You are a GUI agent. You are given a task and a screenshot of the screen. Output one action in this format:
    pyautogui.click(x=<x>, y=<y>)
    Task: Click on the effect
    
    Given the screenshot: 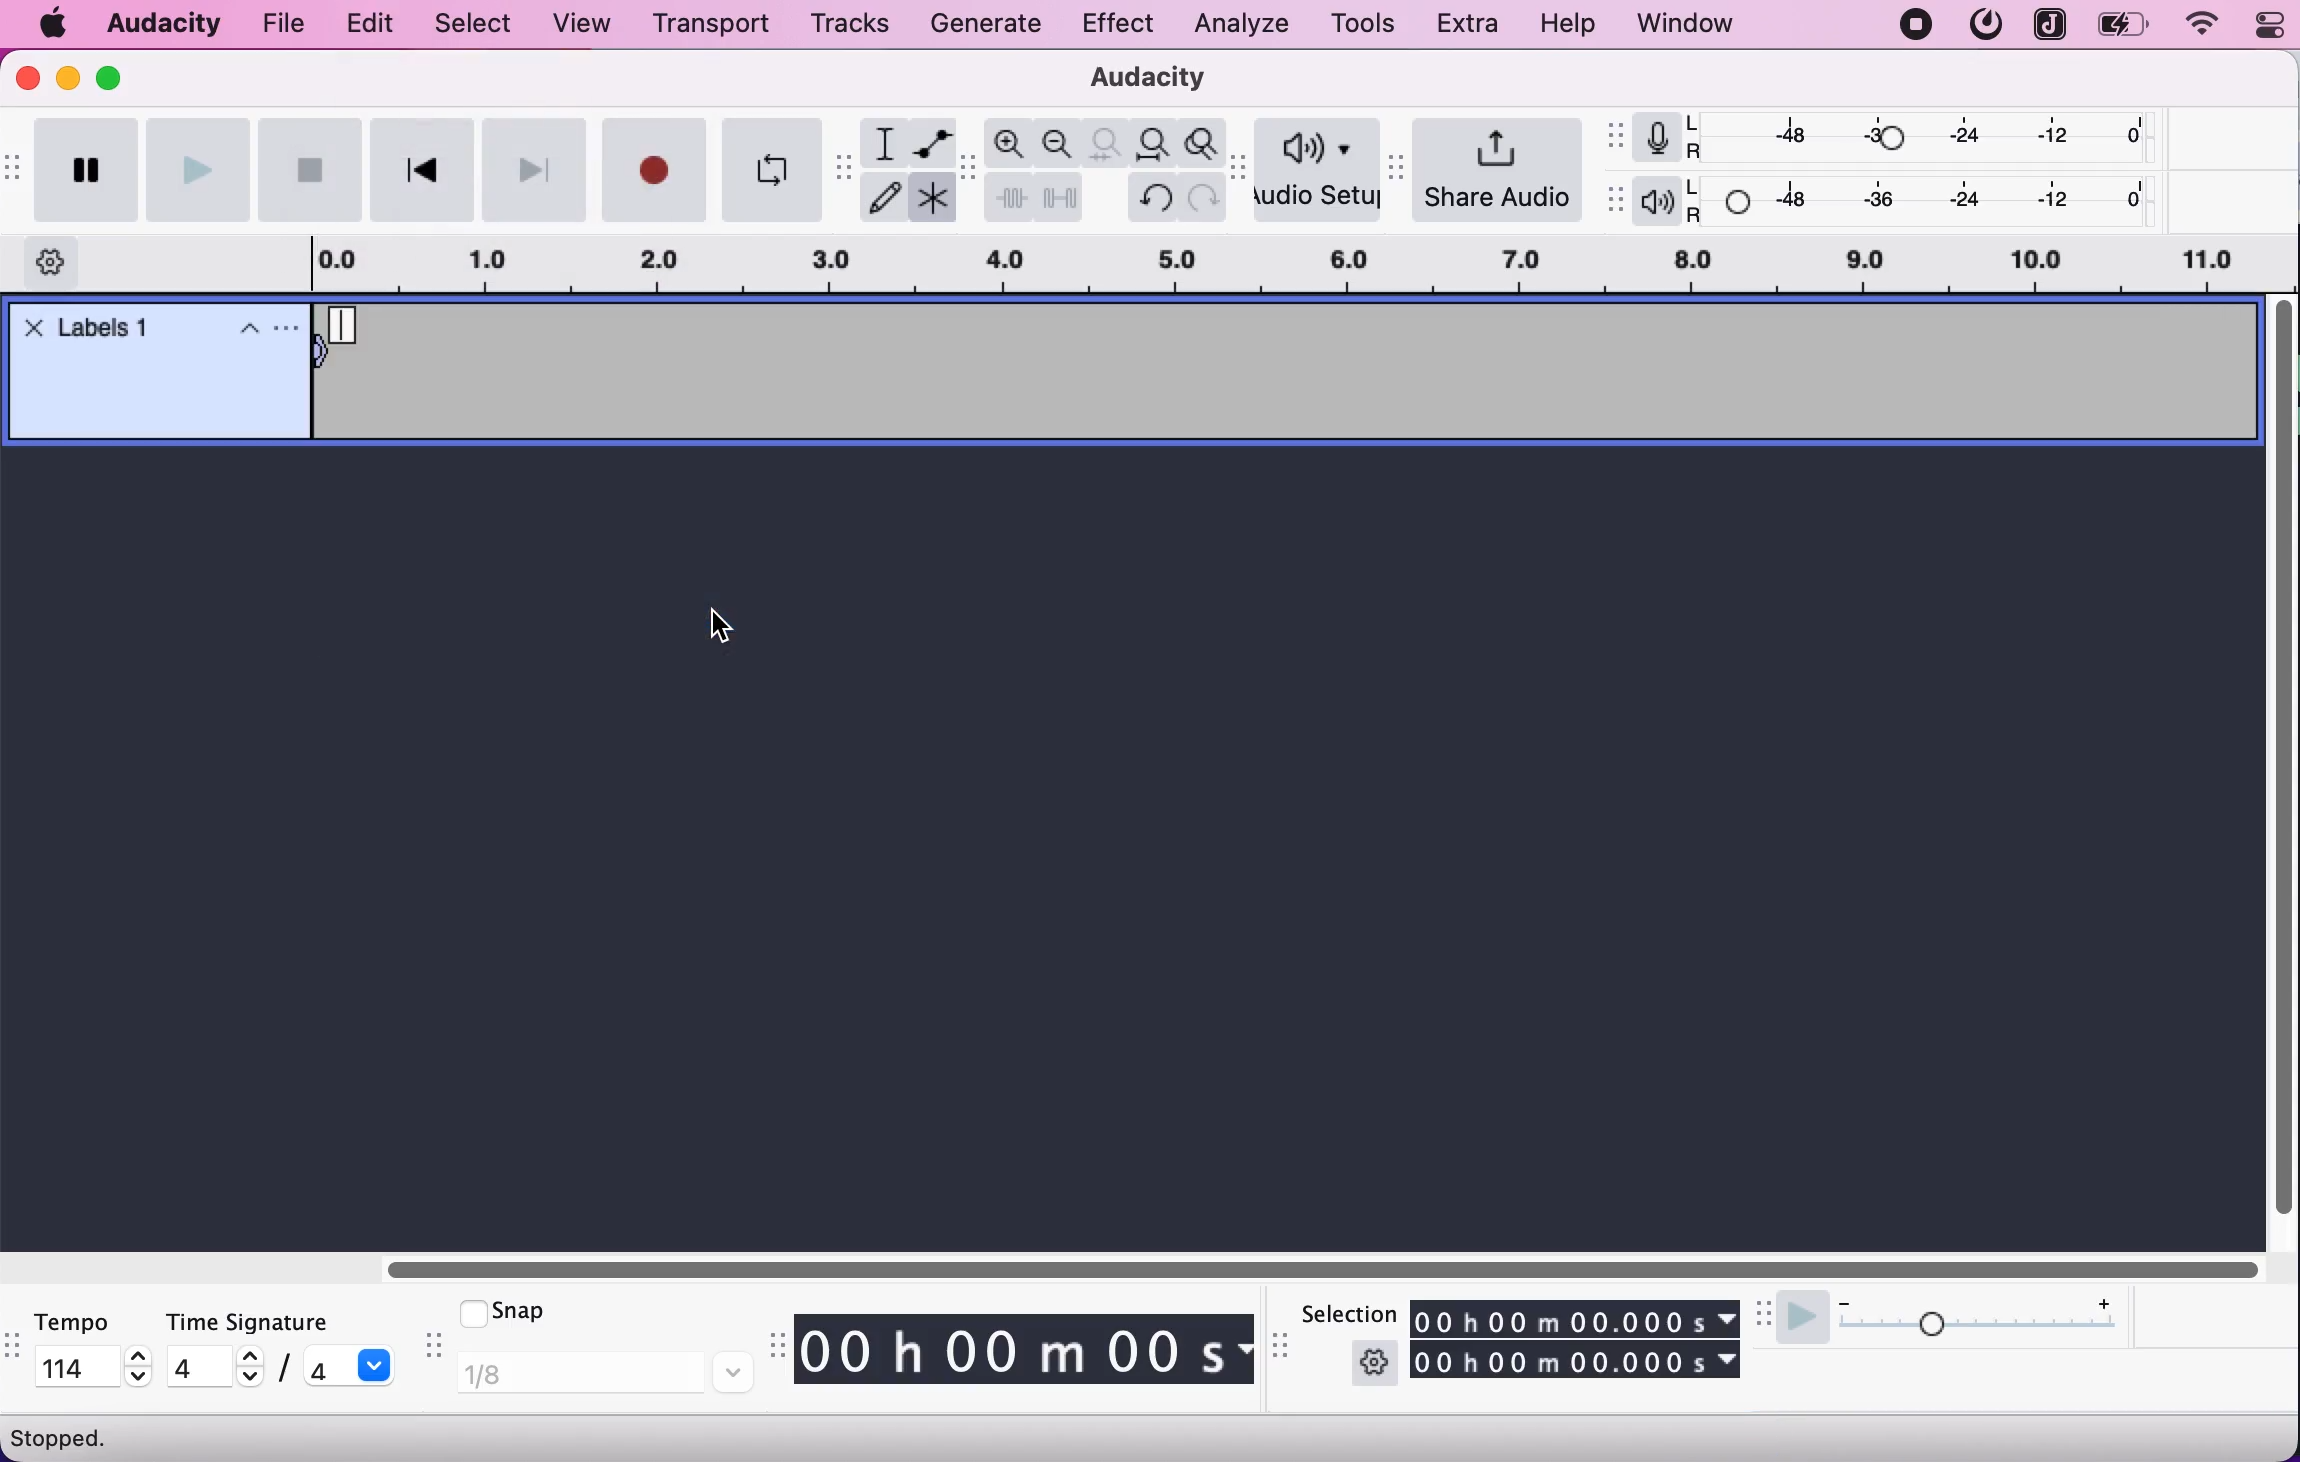 What is the action you would take?
    pyautogui.click(x=1118, y=26)
    